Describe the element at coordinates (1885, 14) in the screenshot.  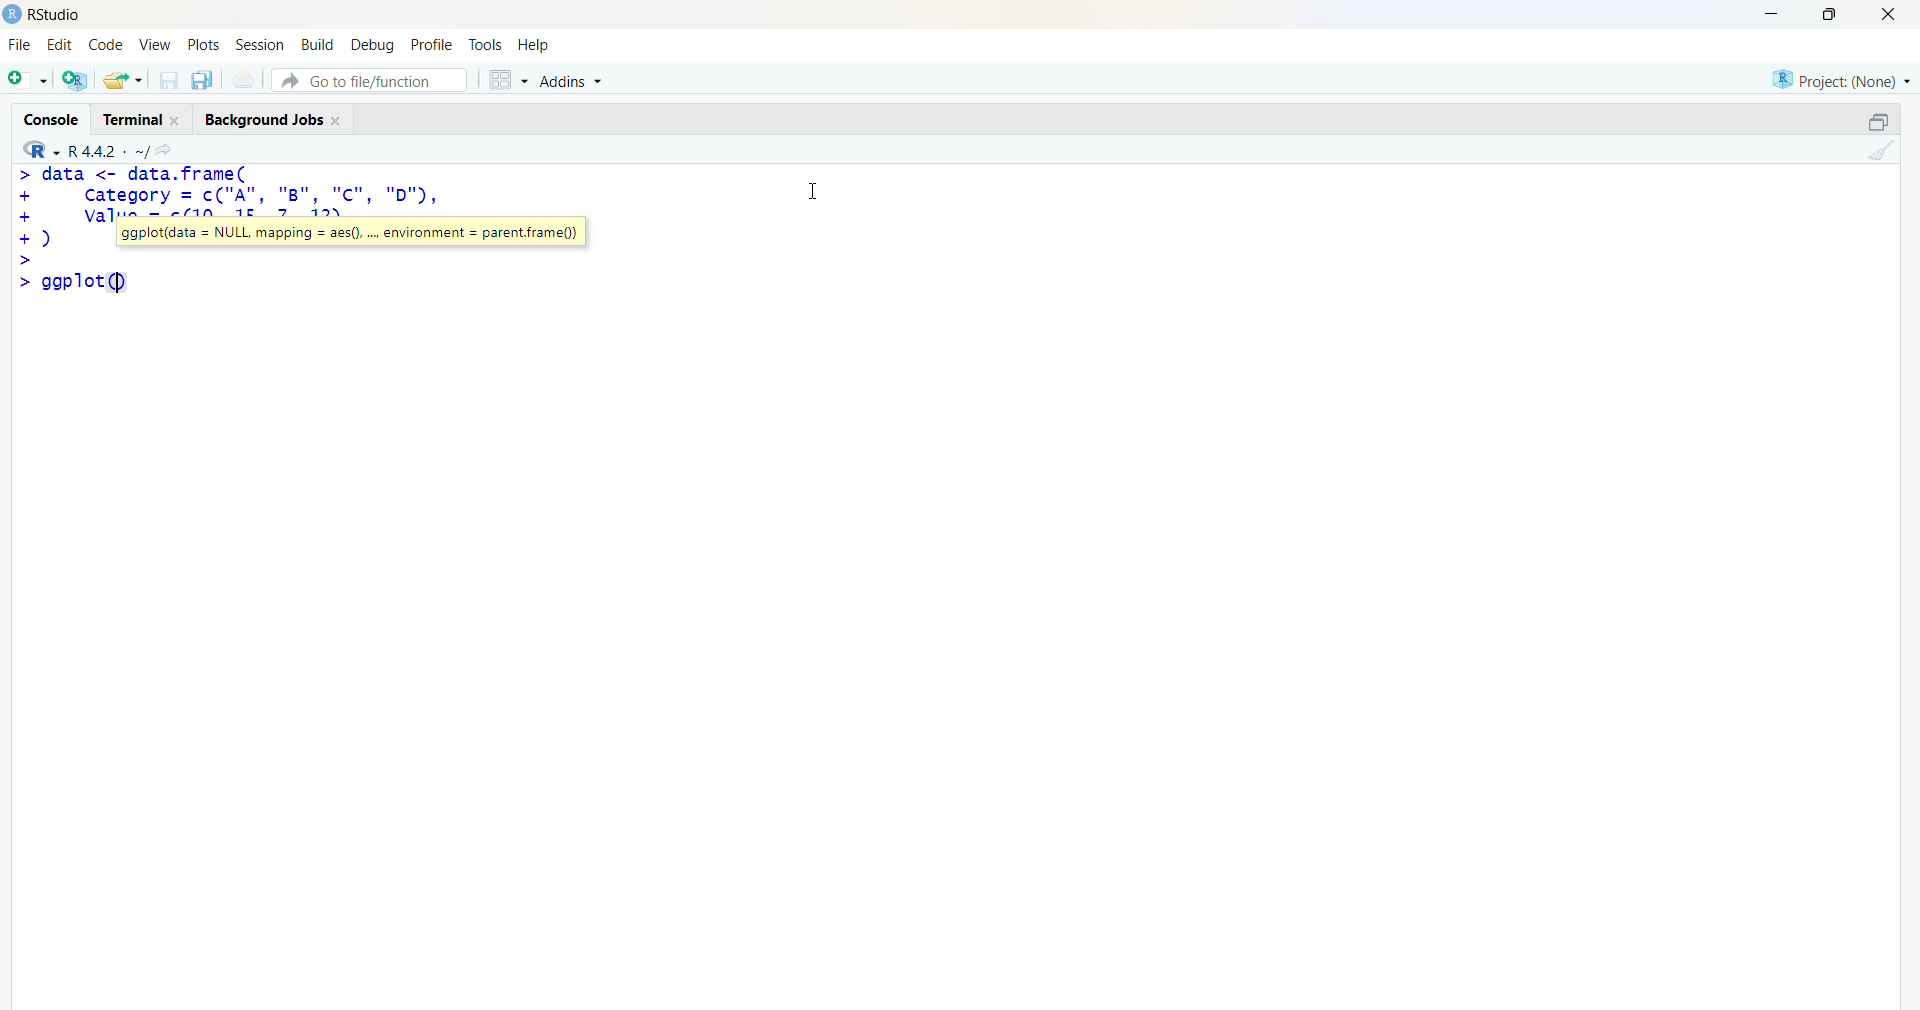
I see `Close` at that location.